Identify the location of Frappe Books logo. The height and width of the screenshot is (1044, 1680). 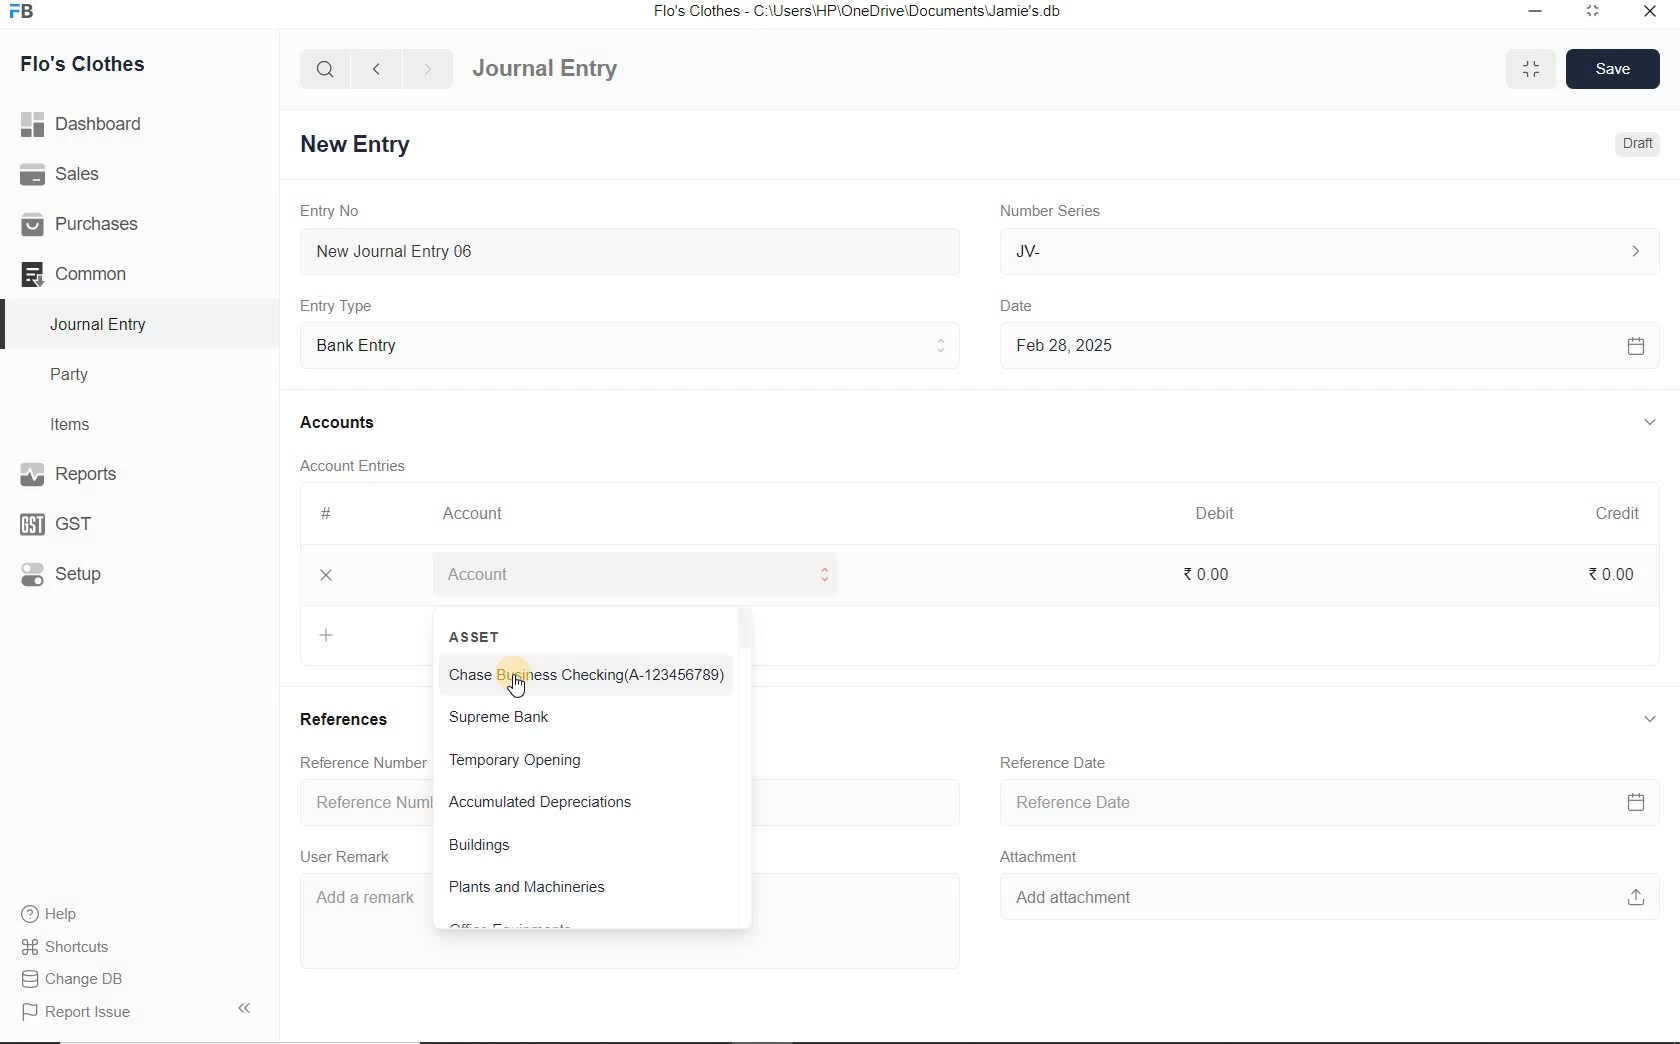
(26, 14).